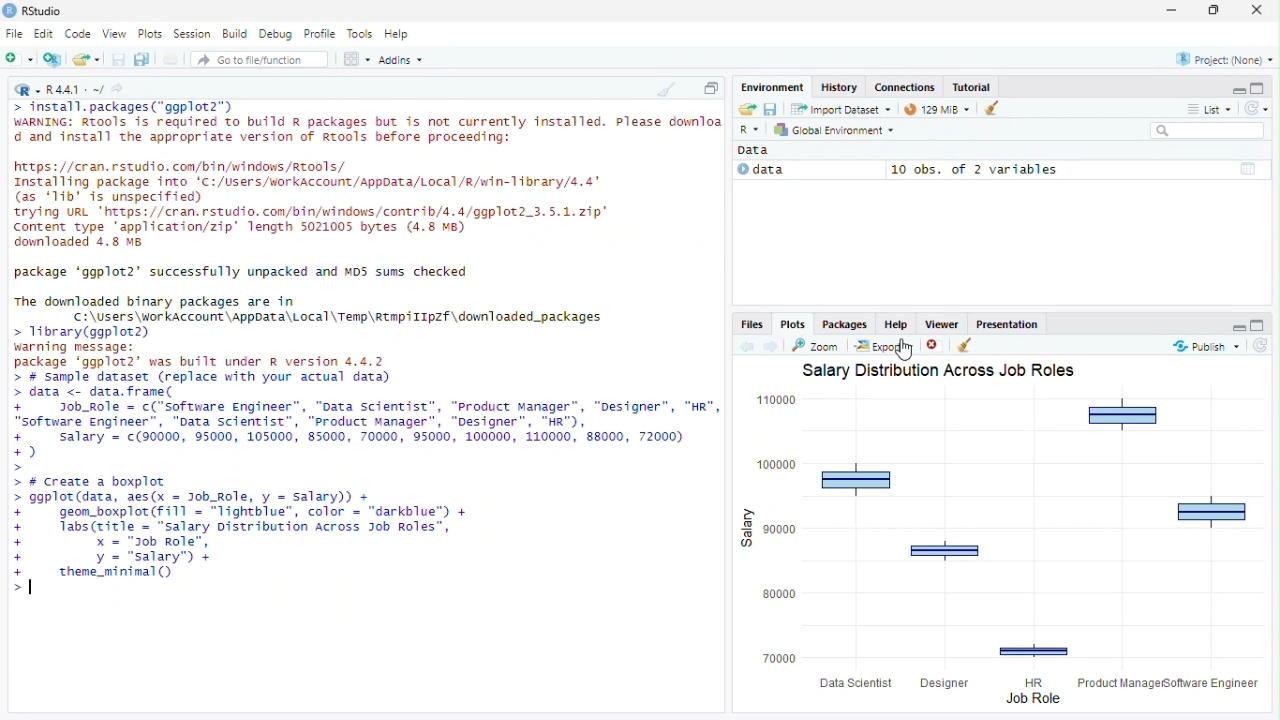 The height and width of the screenshot is (720, 1280). Describe the element at coordinates (773, 87) in the screenshot. I see `Environment` at that location.